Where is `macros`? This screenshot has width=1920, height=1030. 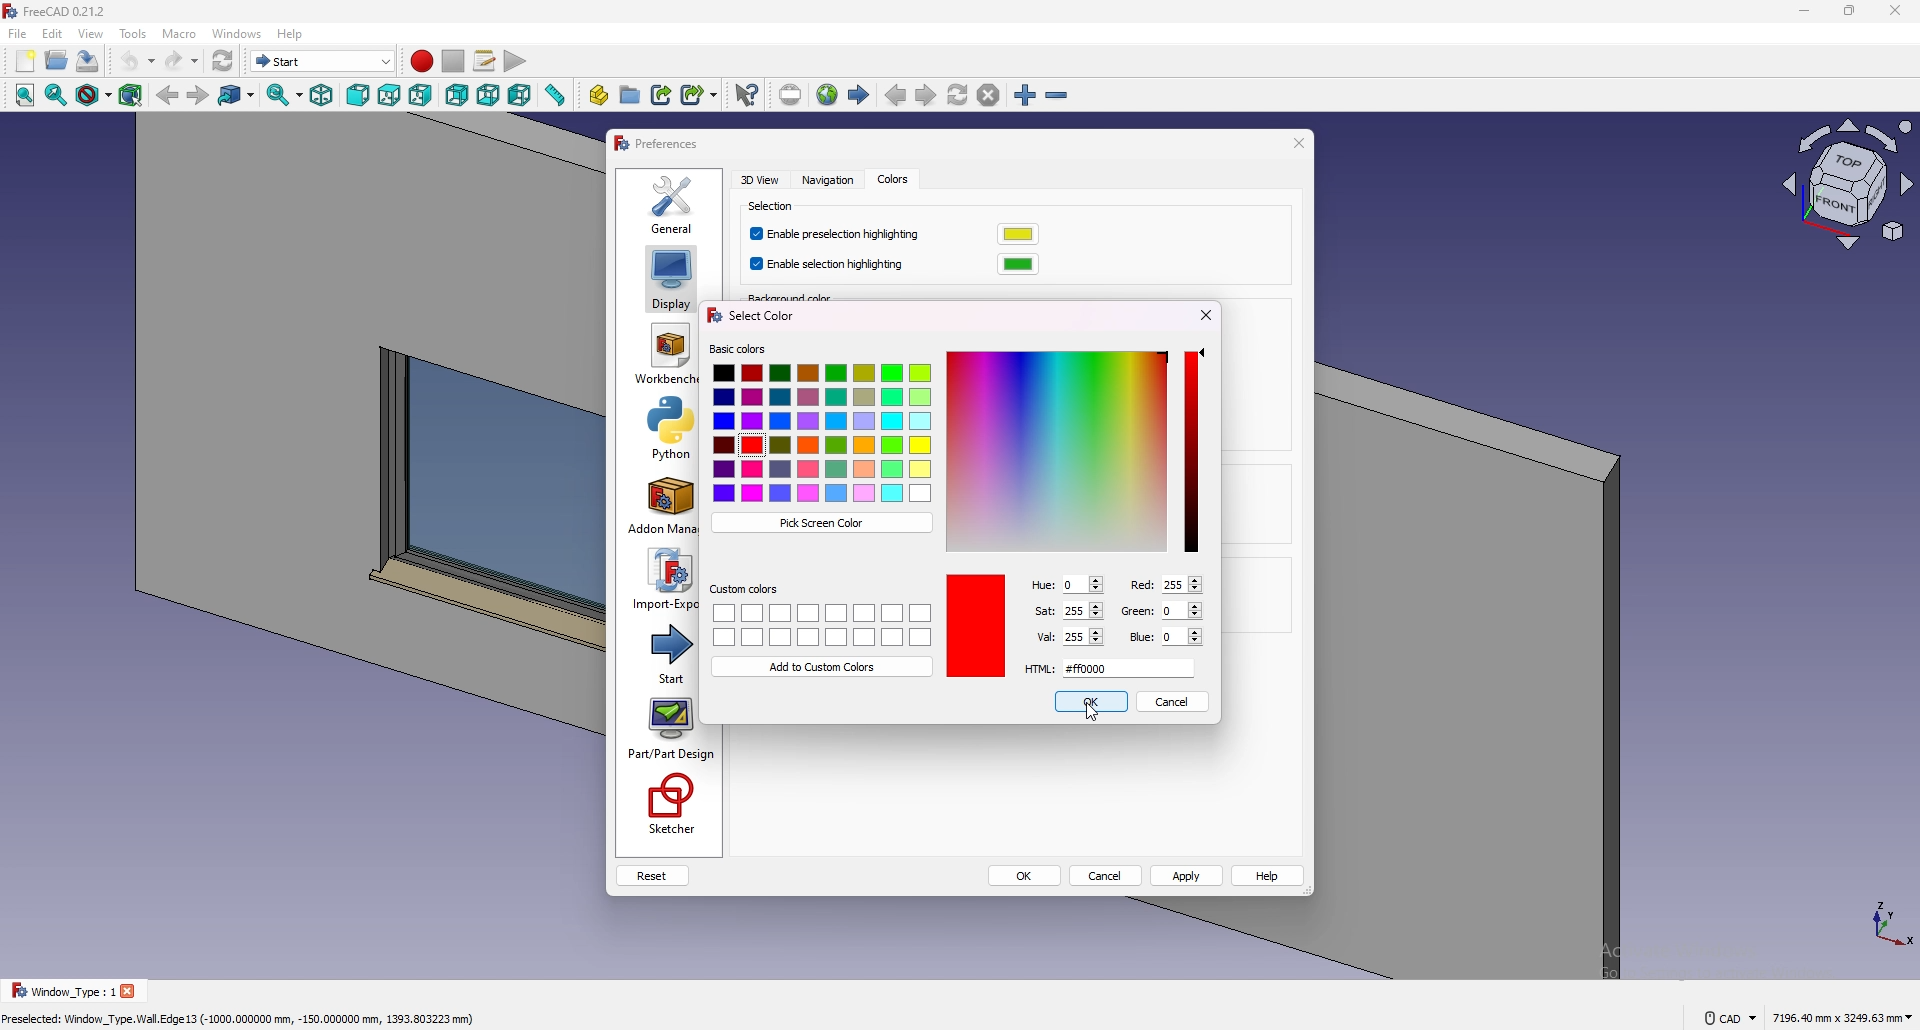 macros is located at coordinates (486, 61).